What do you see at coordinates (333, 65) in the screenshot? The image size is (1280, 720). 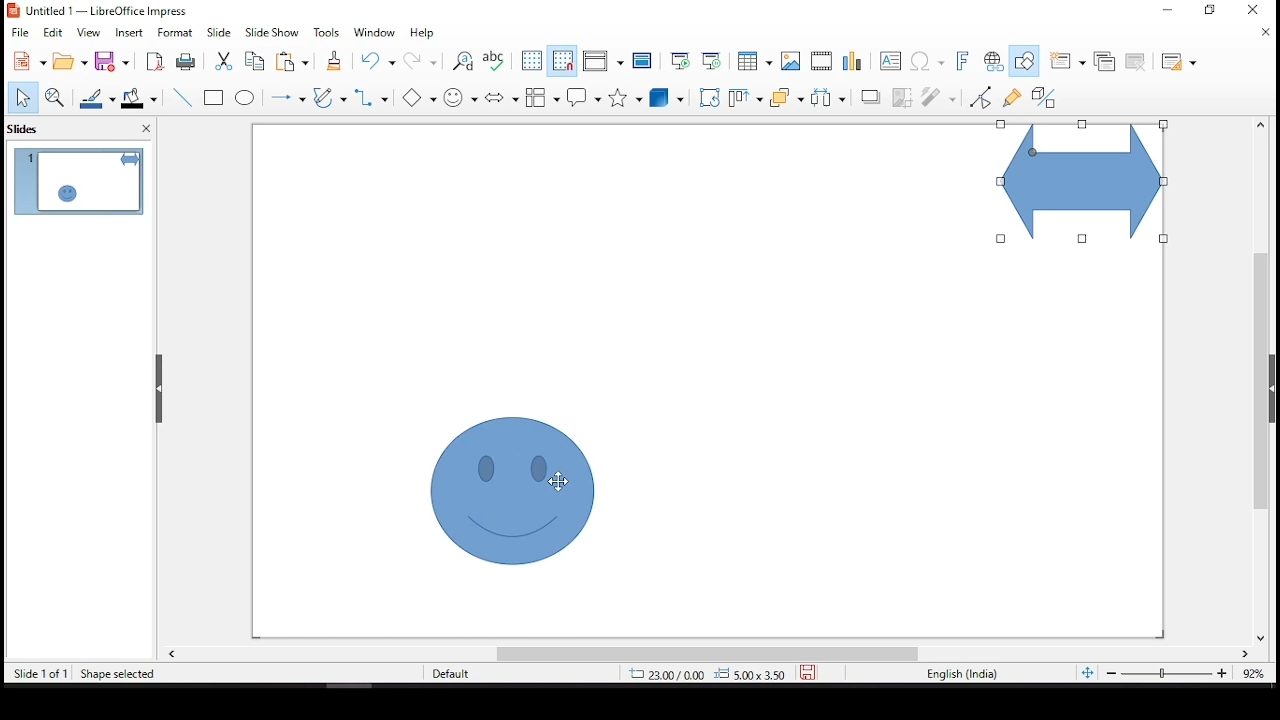 I see `clone formatting` at bounding box center [333, 65].